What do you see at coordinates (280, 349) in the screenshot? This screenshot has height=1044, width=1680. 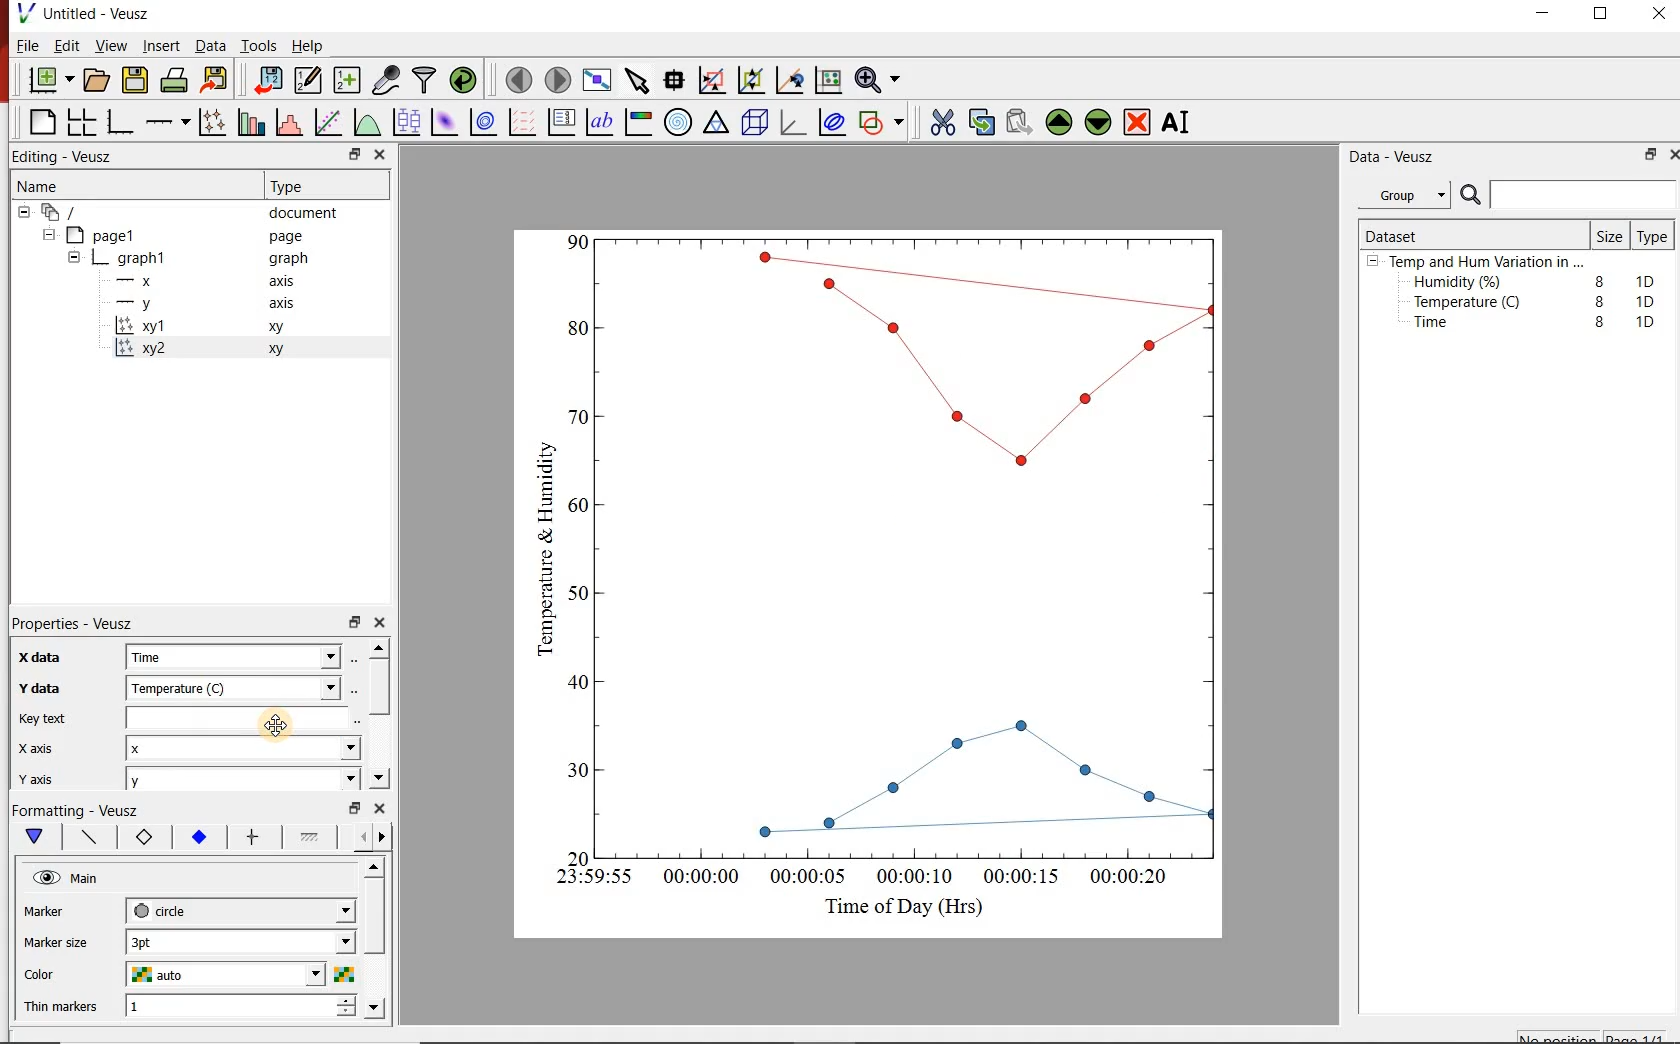 I see `xy` at bounding box center [280, 349].